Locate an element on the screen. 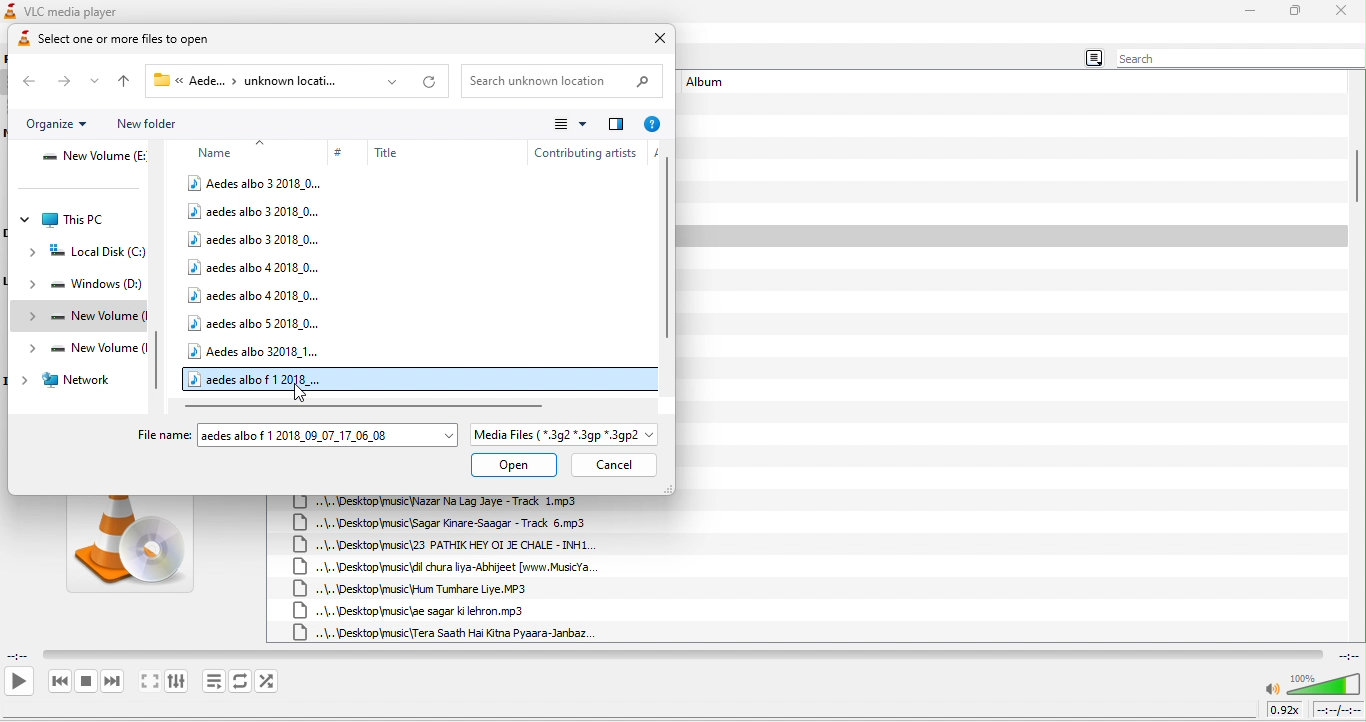 The image size is (1366, 722). cursor is located at coordinates (304, 395).